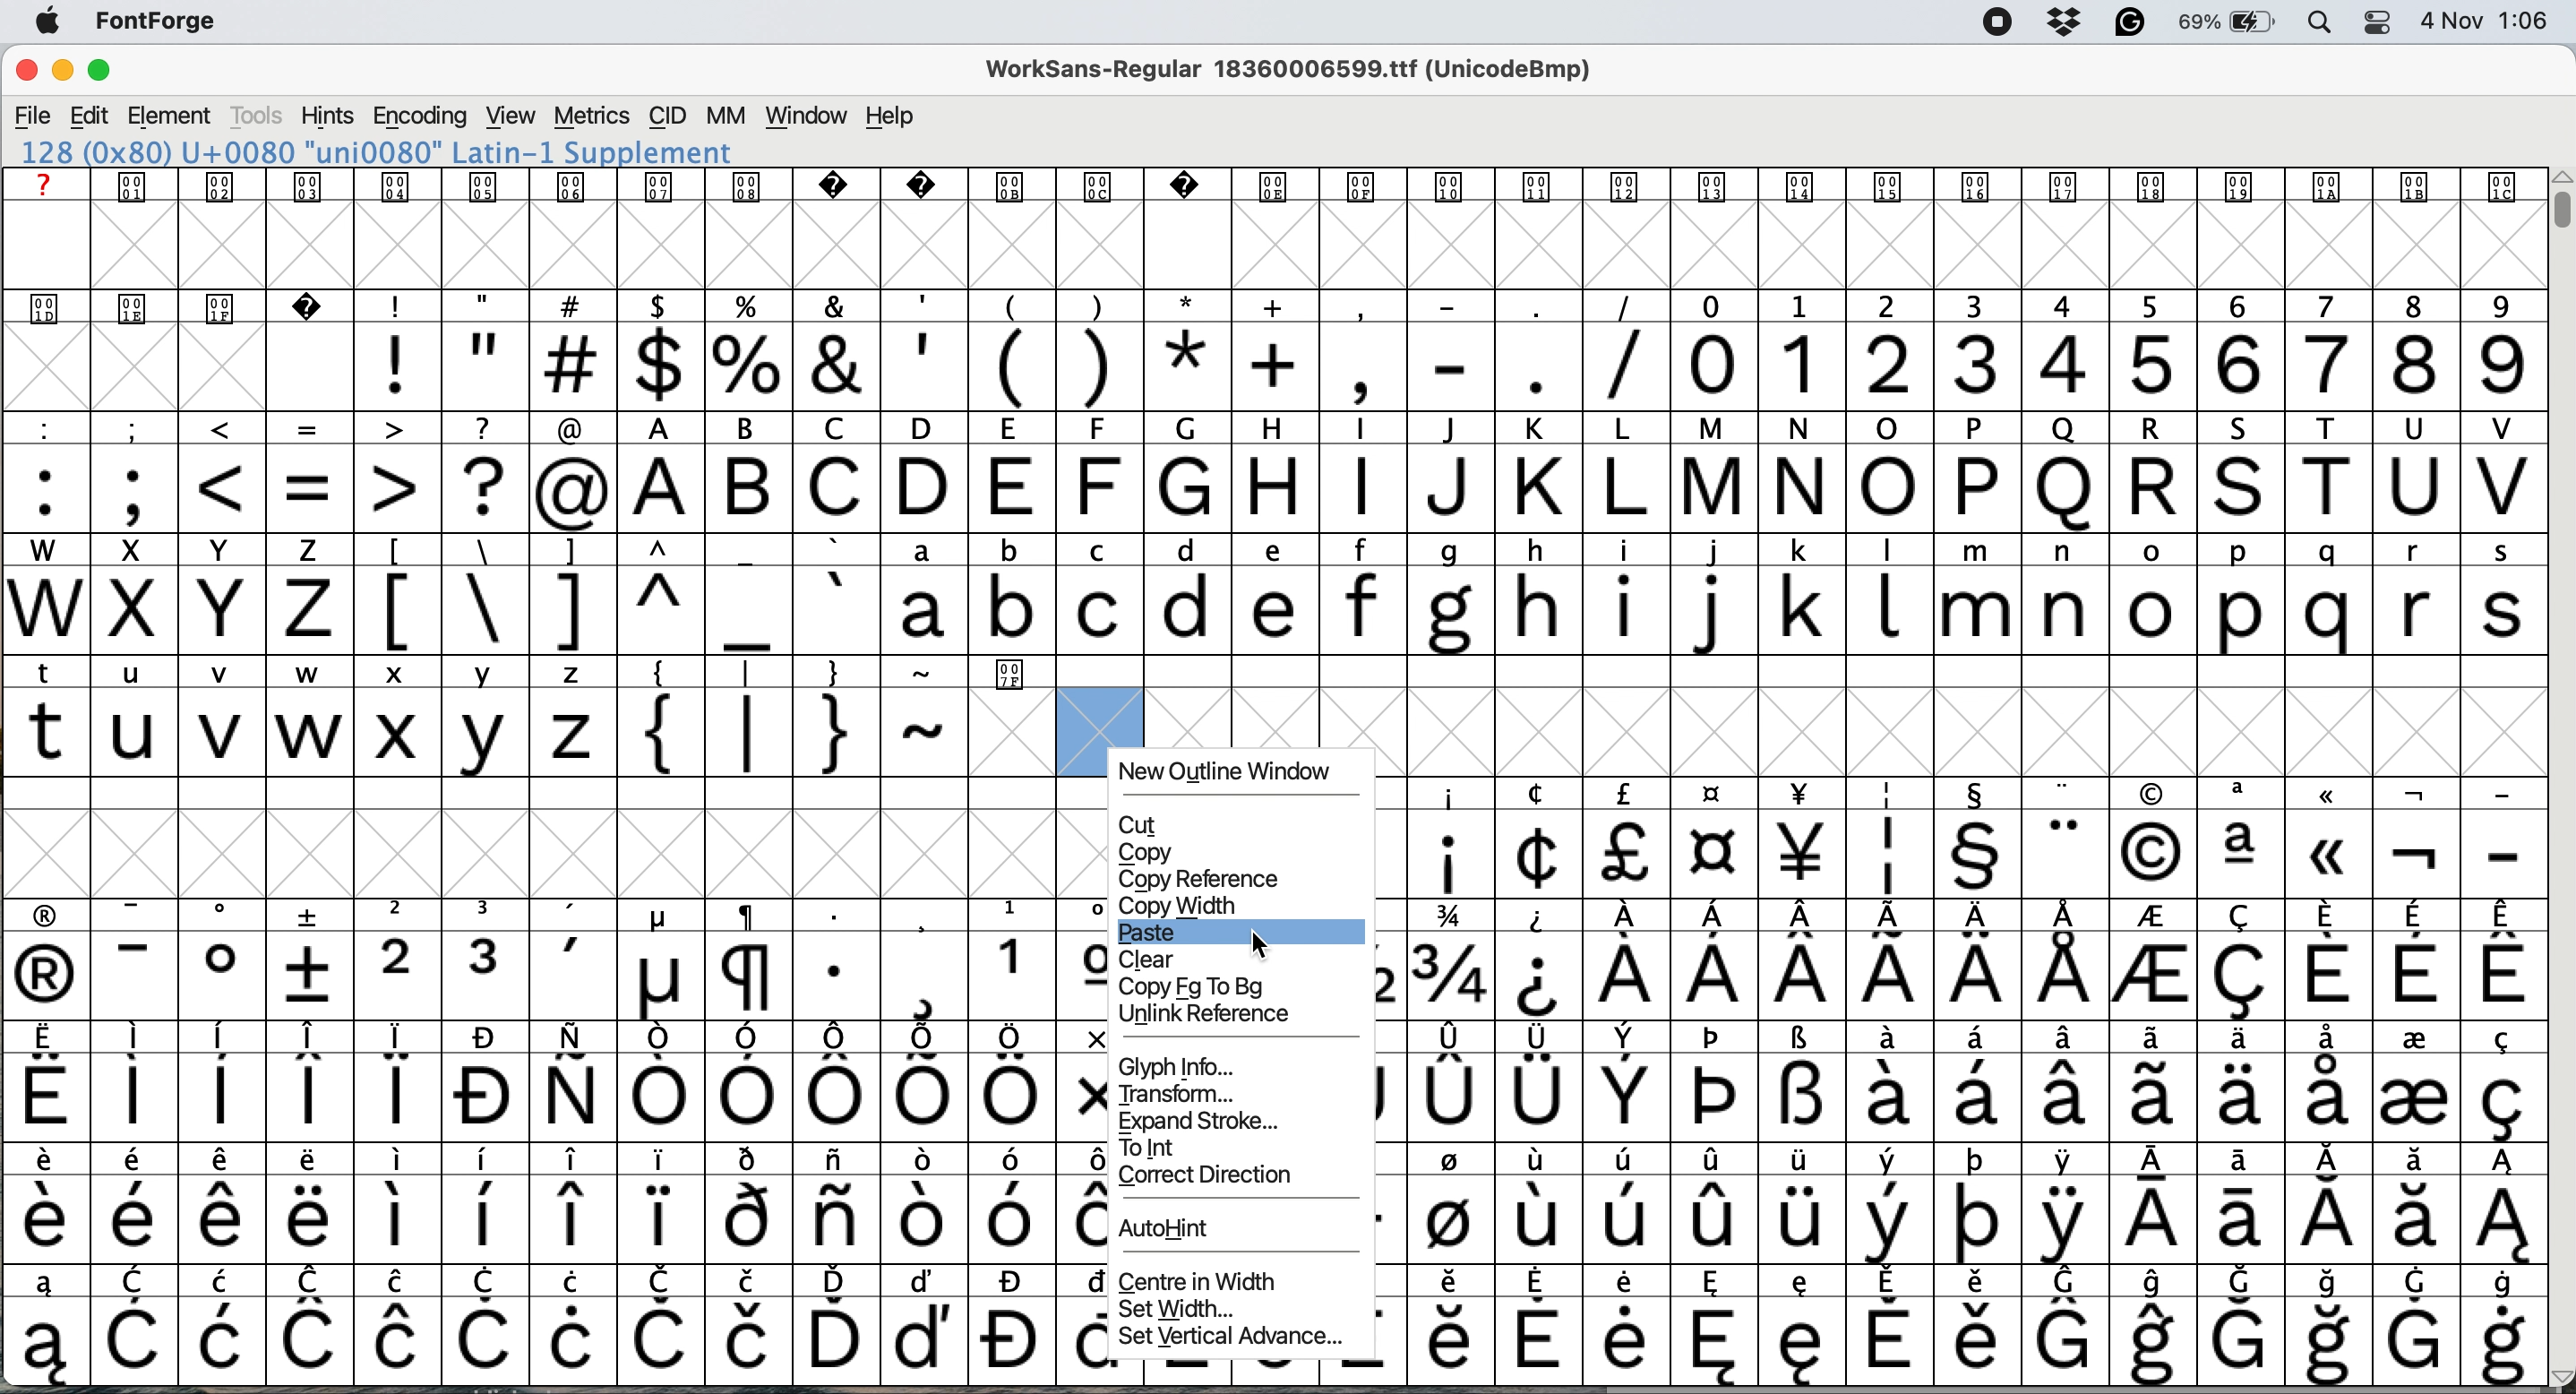 The image size is (2576, 1394). I want to click on transform, so click(1175, 1094).